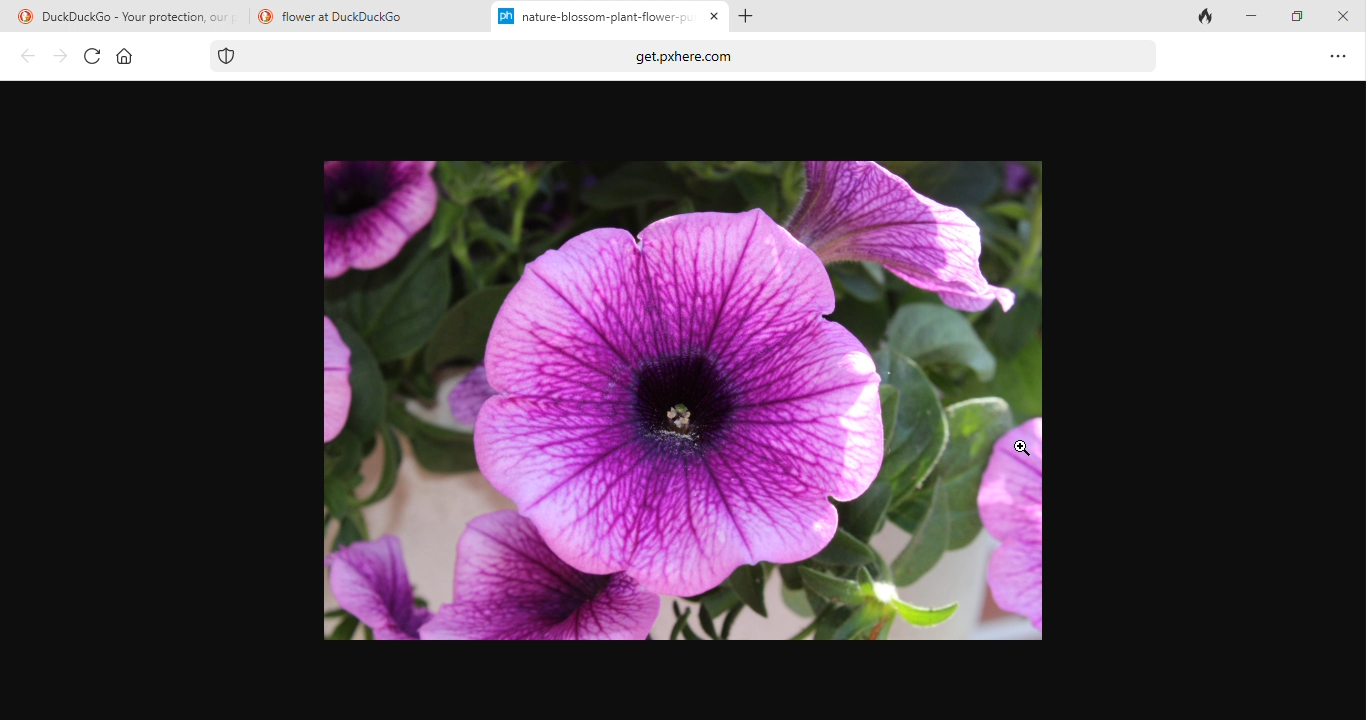 Image resolution: width=1366 pixels, height=720 pixels. Describe the element at coordinates (1338, 15) in the screenshot. I see `close` at that location.